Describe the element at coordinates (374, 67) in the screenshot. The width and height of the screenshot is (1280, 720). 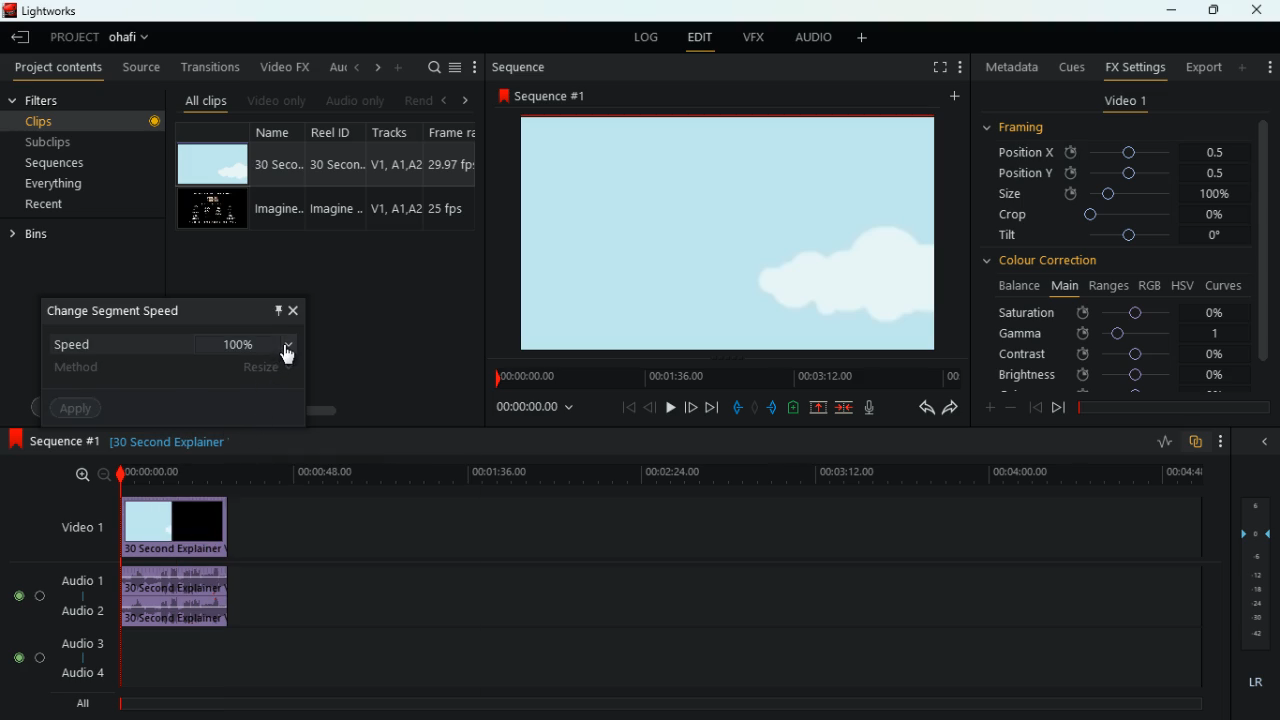
I see `right` at that location.